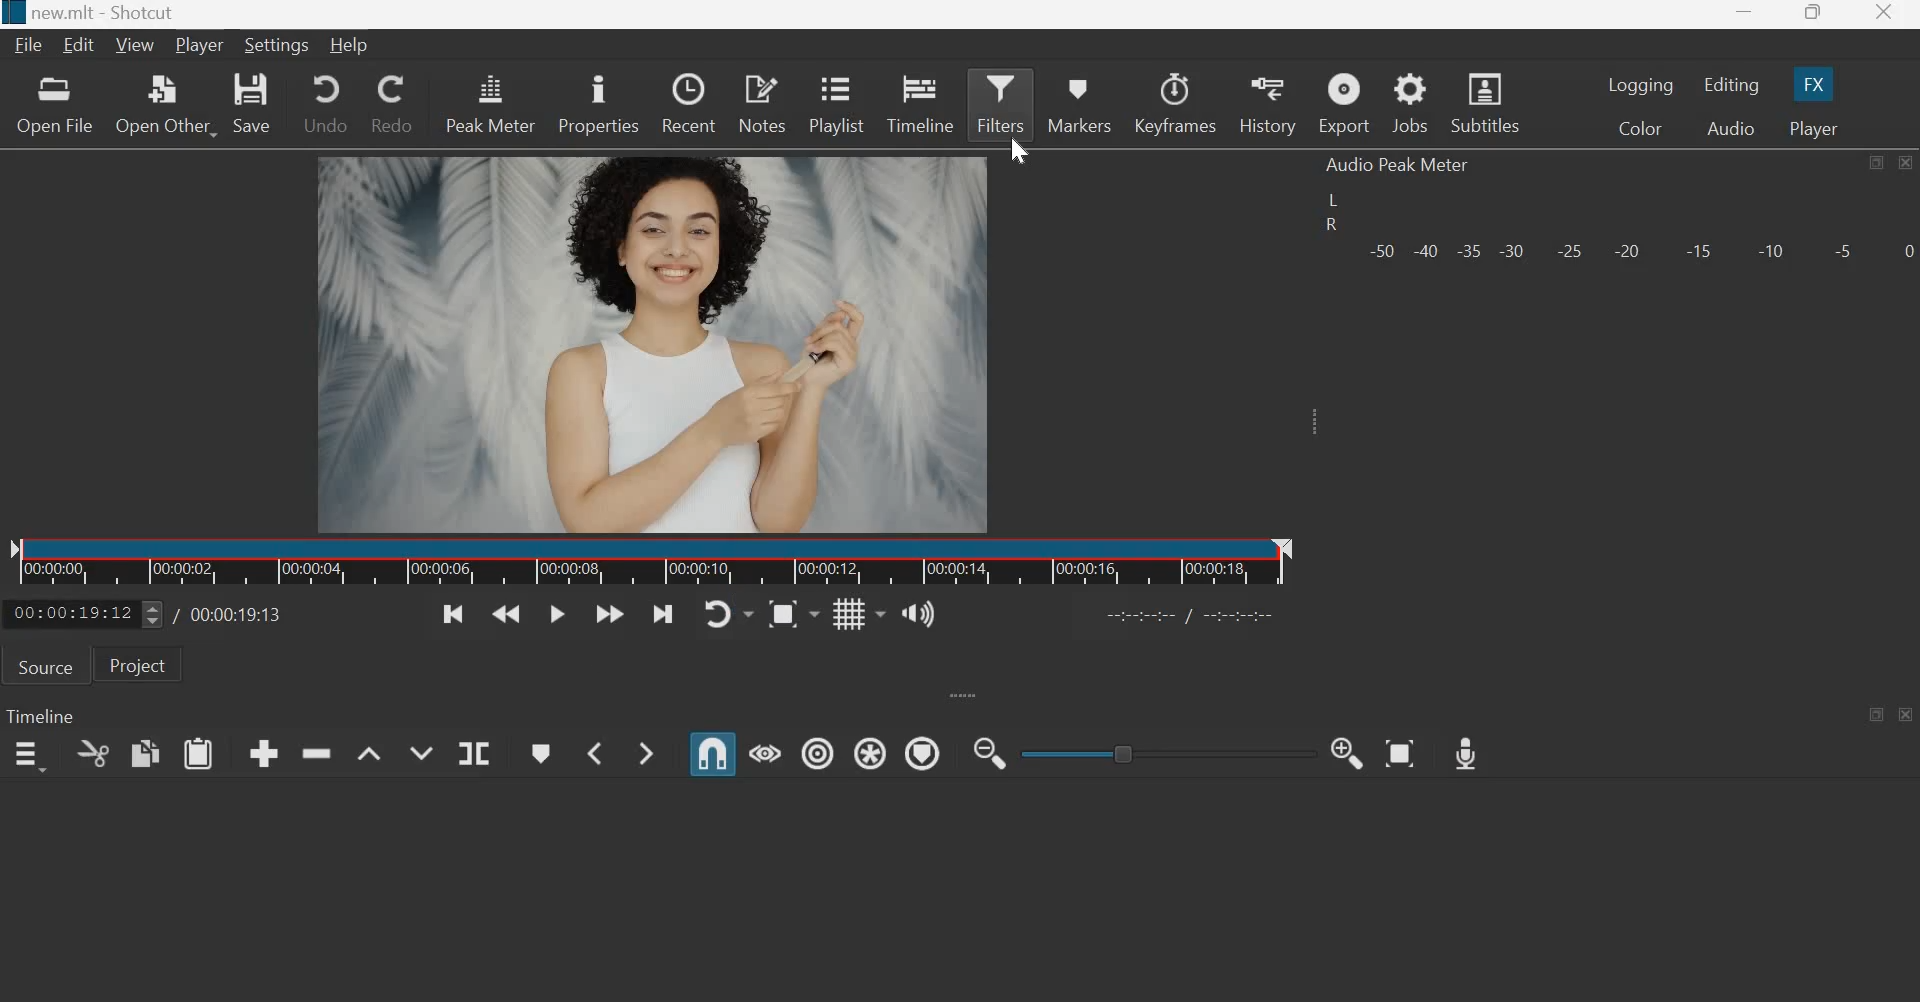  Describe the element at coordinates (1193, 613) in the screenshot. I see `` at that location.